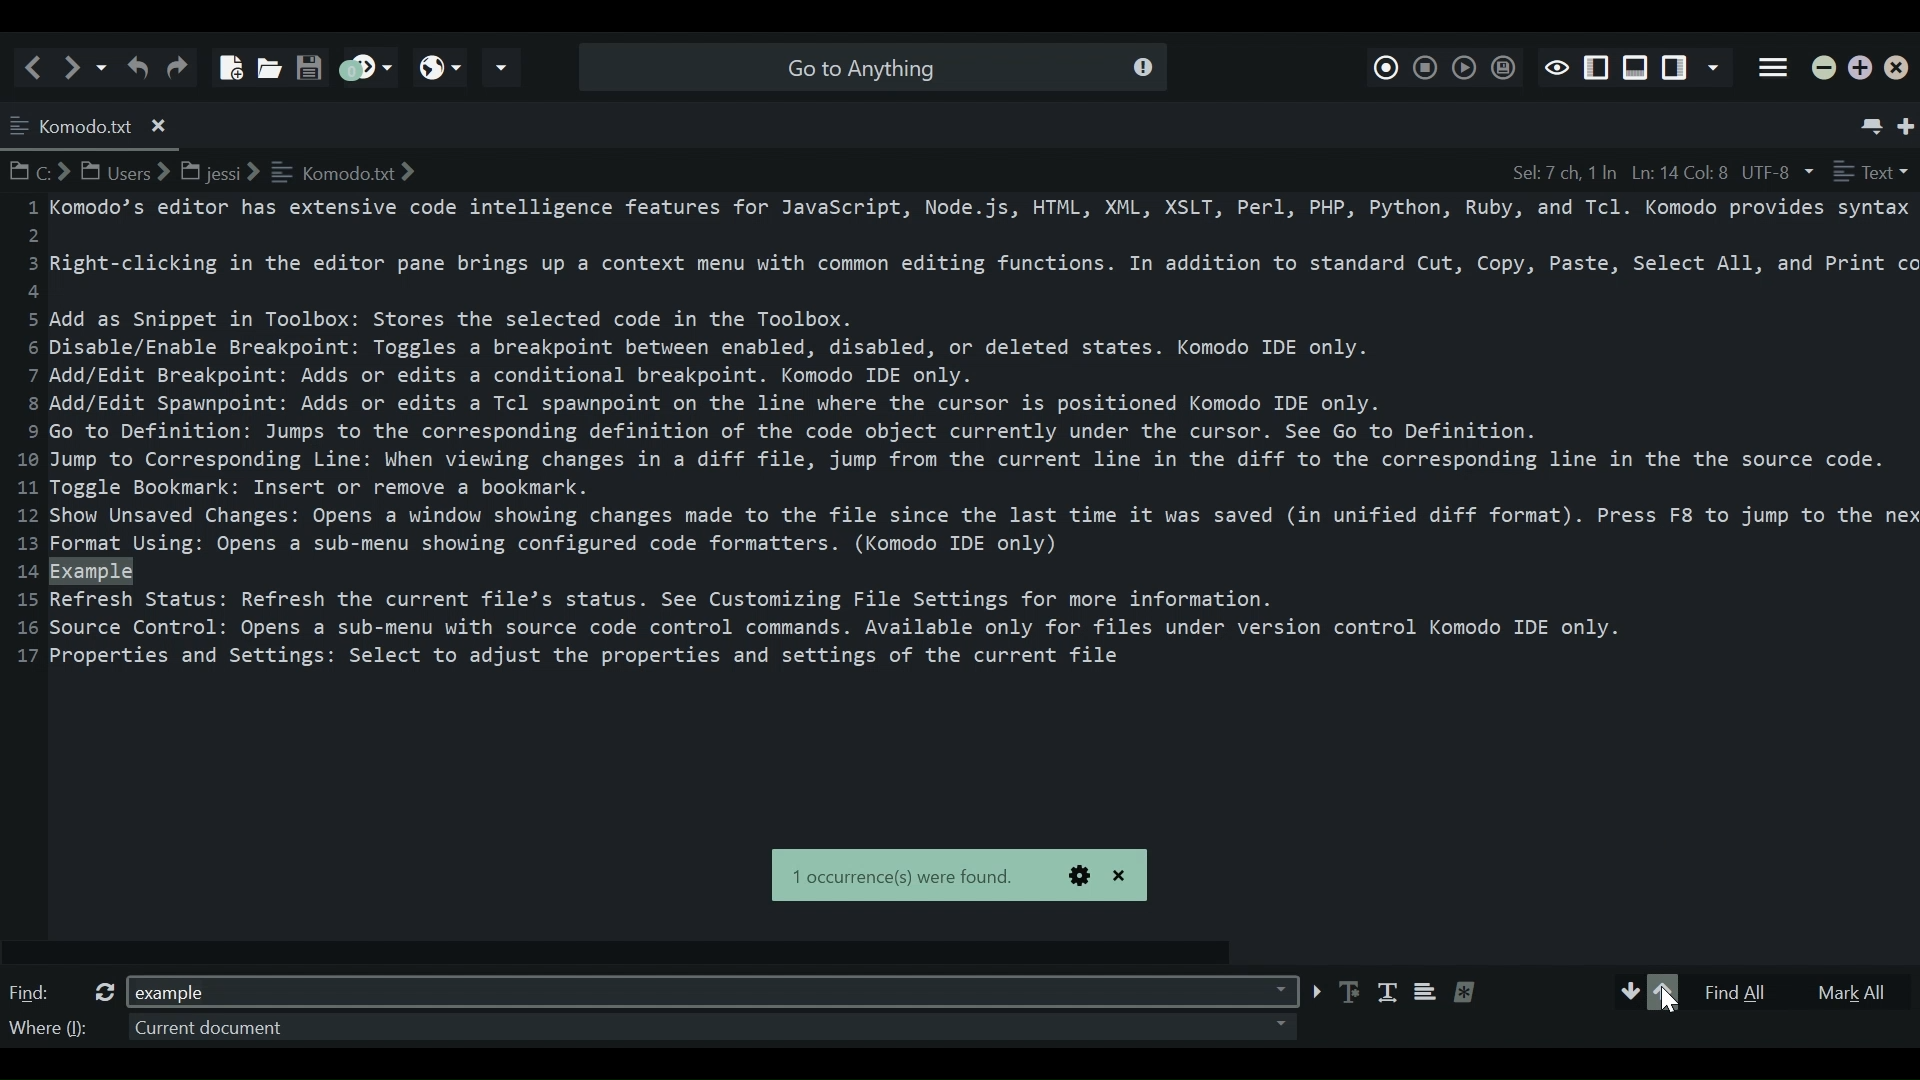 Image resolution: width=1920 pixels, height=1080 pixels. Describe the element at coordinates (707, 1027) in the screenshot. I see `Where Dropdown menu` at that location.